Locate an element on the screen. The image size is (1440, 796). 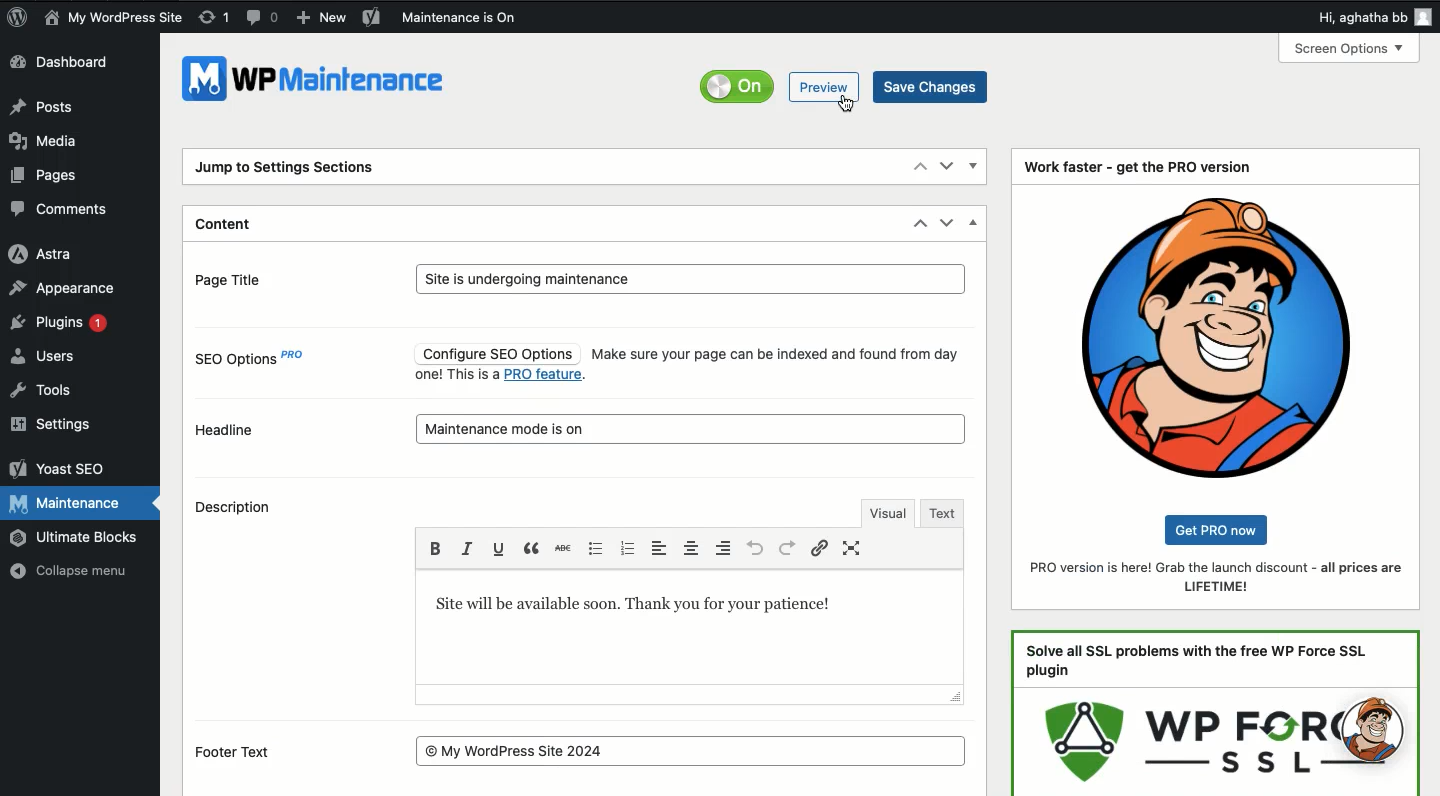
Pro version is located at coordinates (1219, 578).